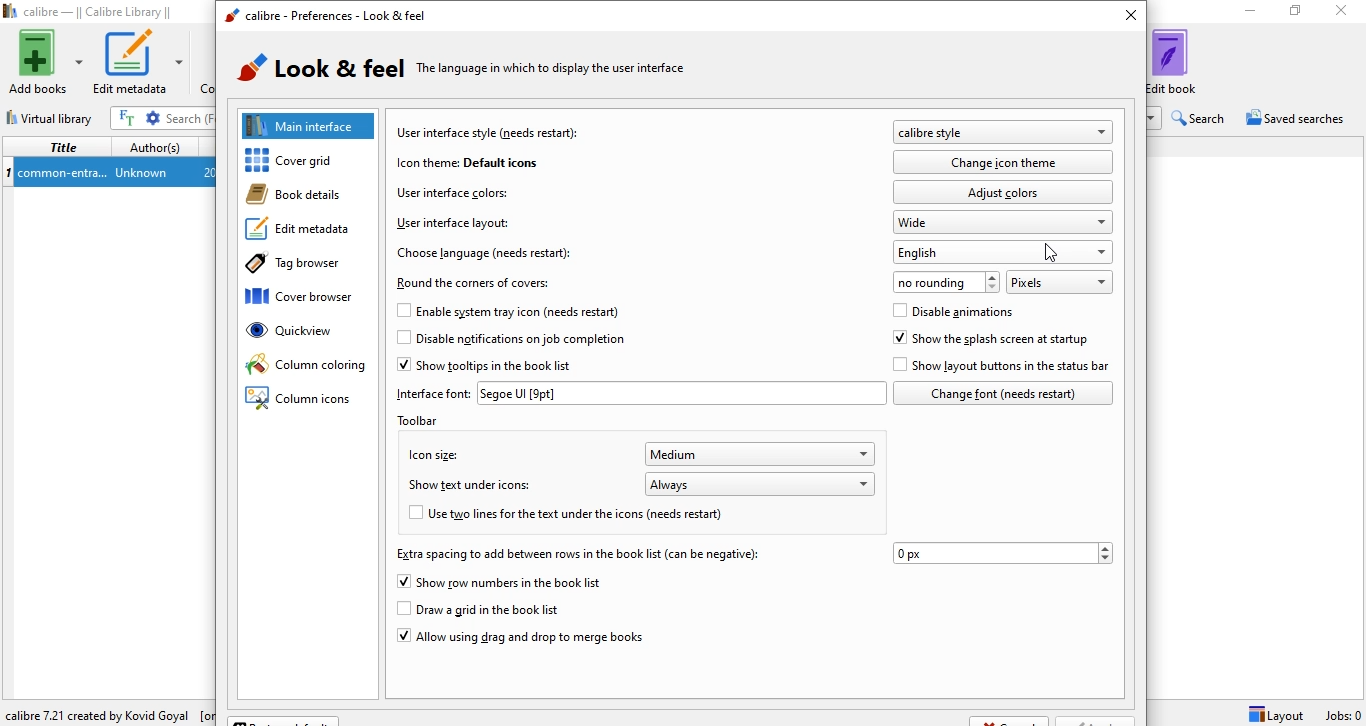 Image resolution: width=1366 pixels, height=726 pixels. Describe the element at coordinates (108, 173) in the screenshot. I see `one book entry` at that location.